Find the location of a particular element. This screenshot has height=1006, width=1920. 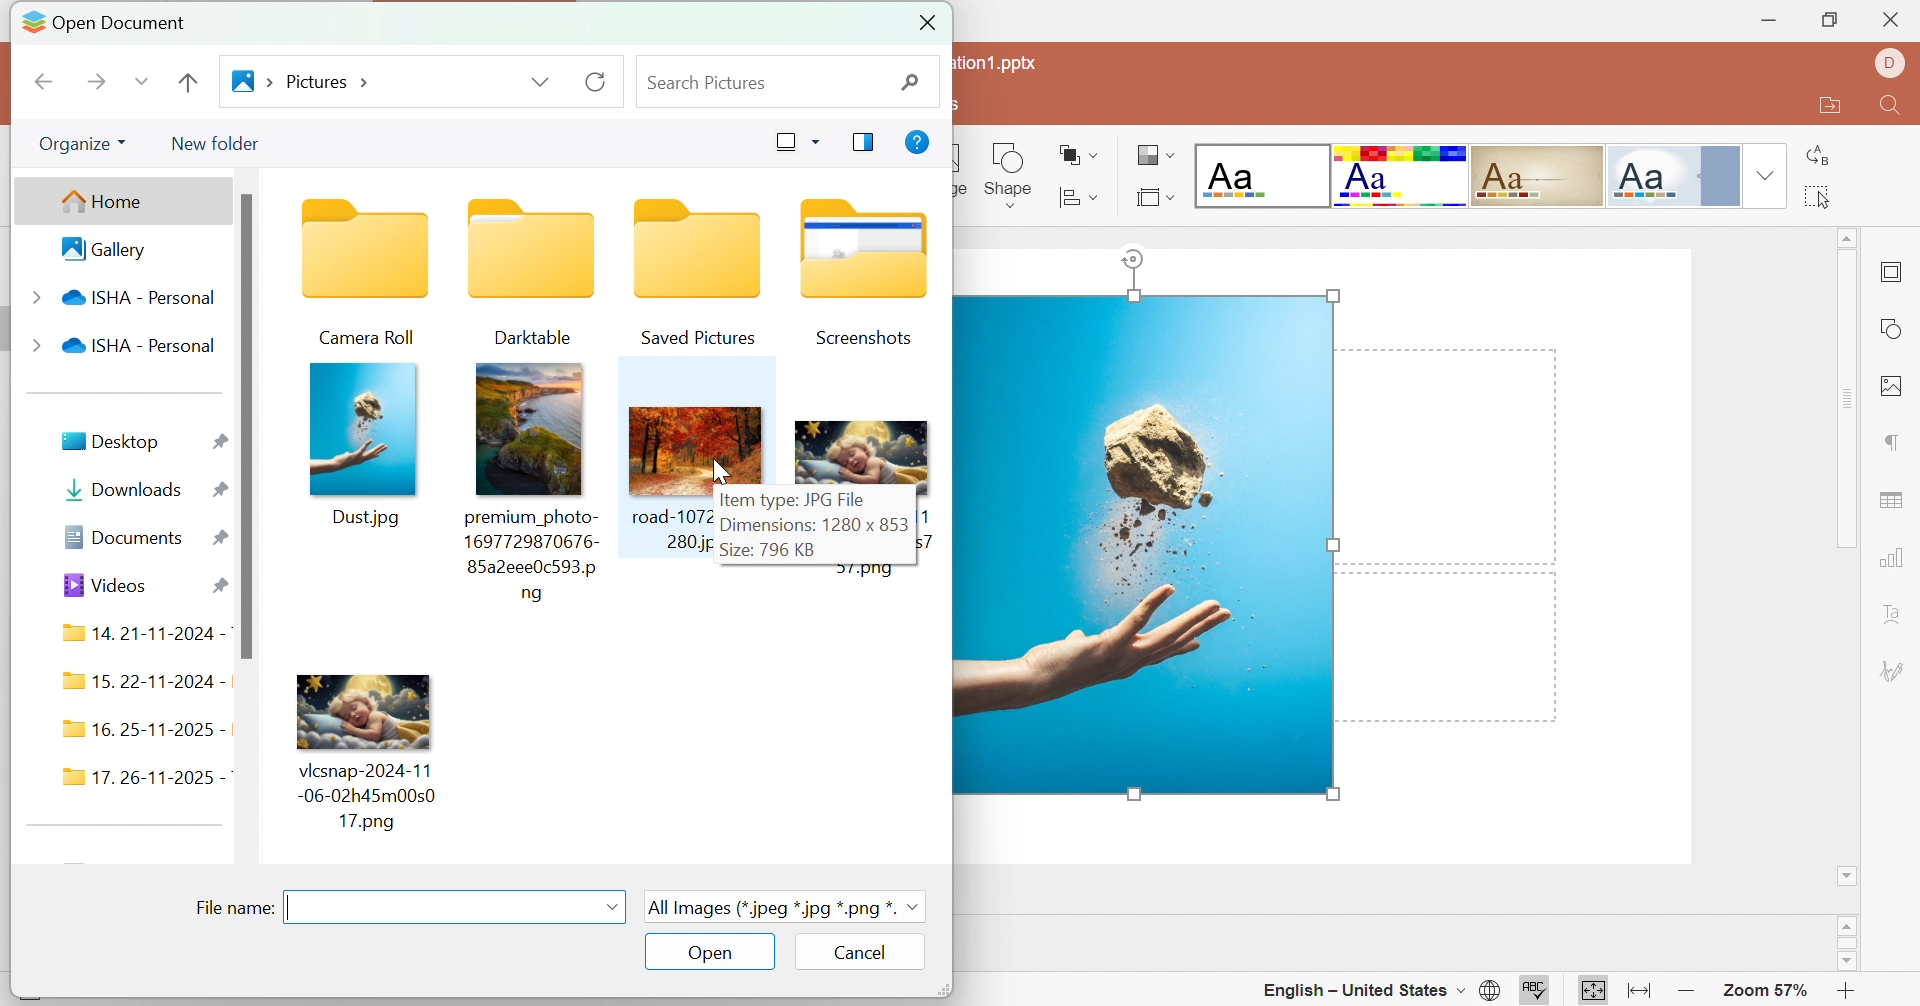

Image name is located at coordinates (363, 798).